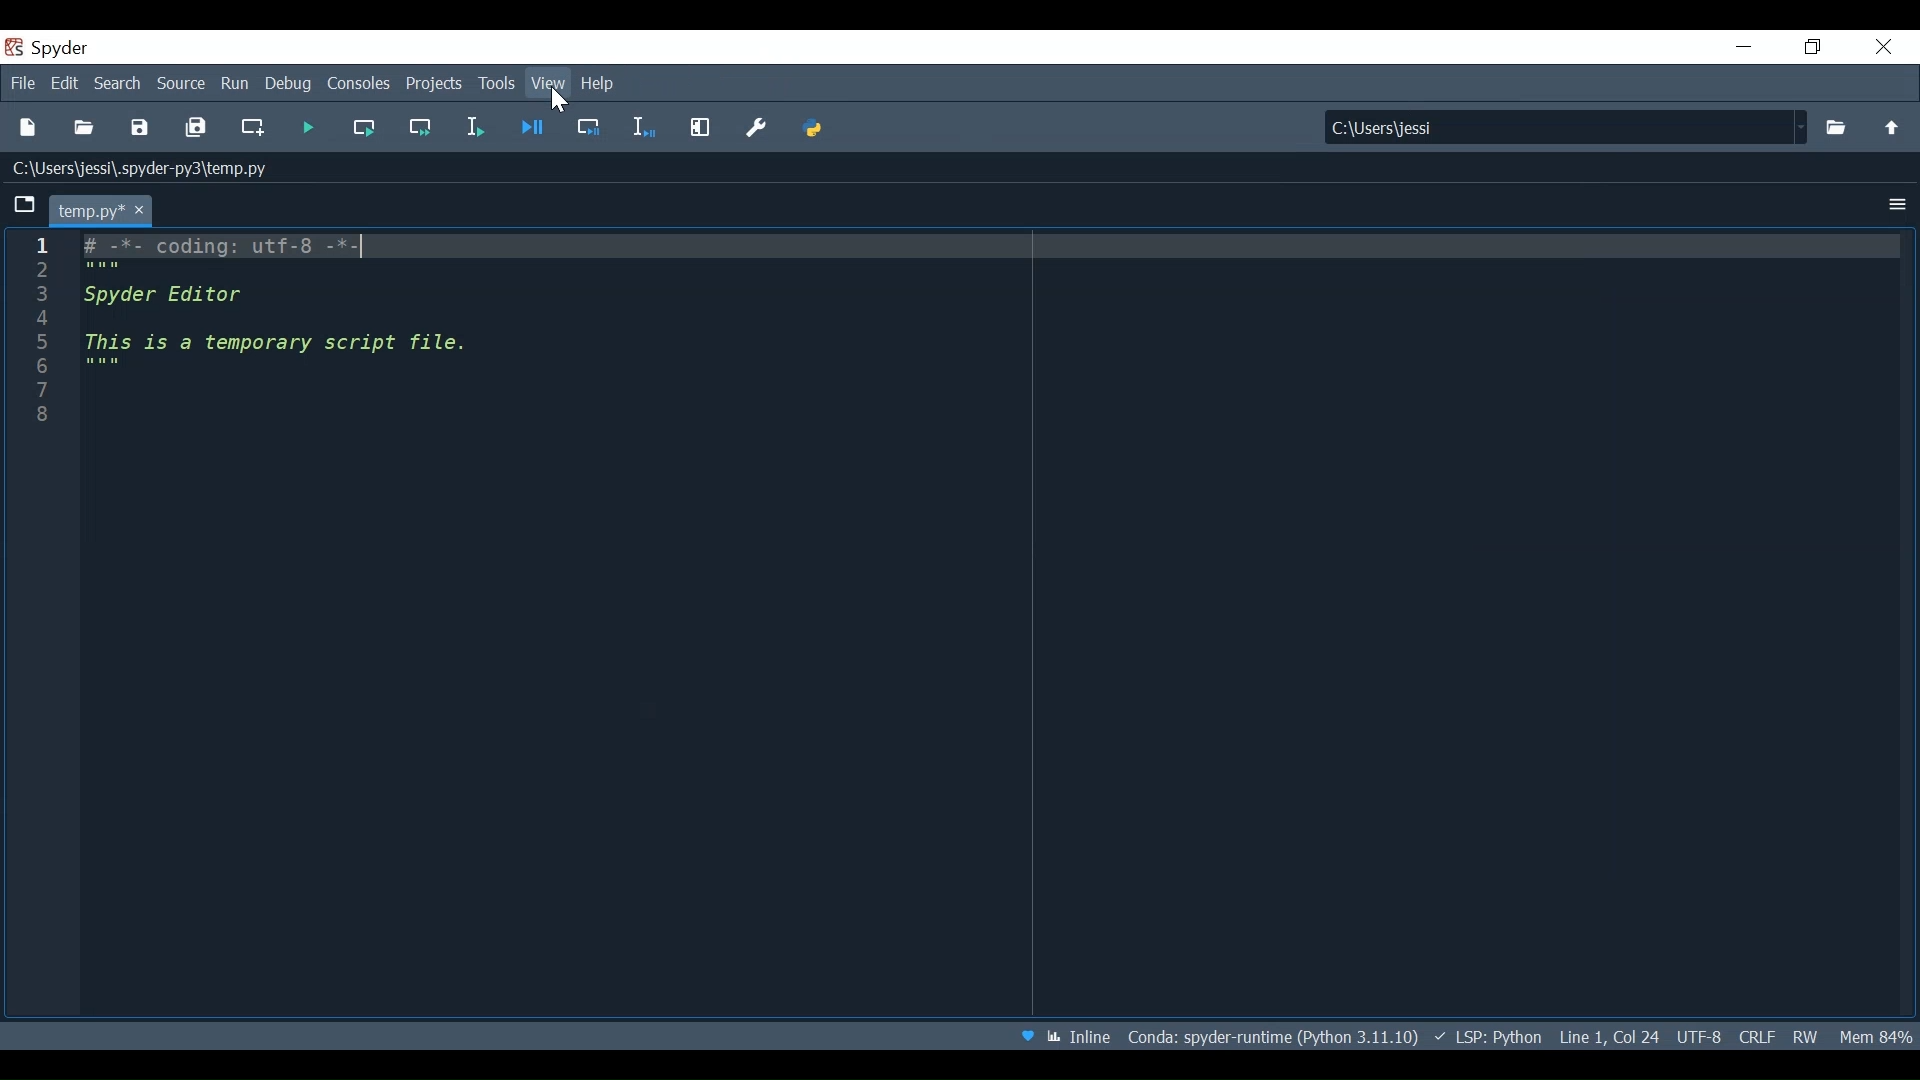 The height and width of the screenshot is (1080, 1920). I want to click on Projects, so click(436, 85).